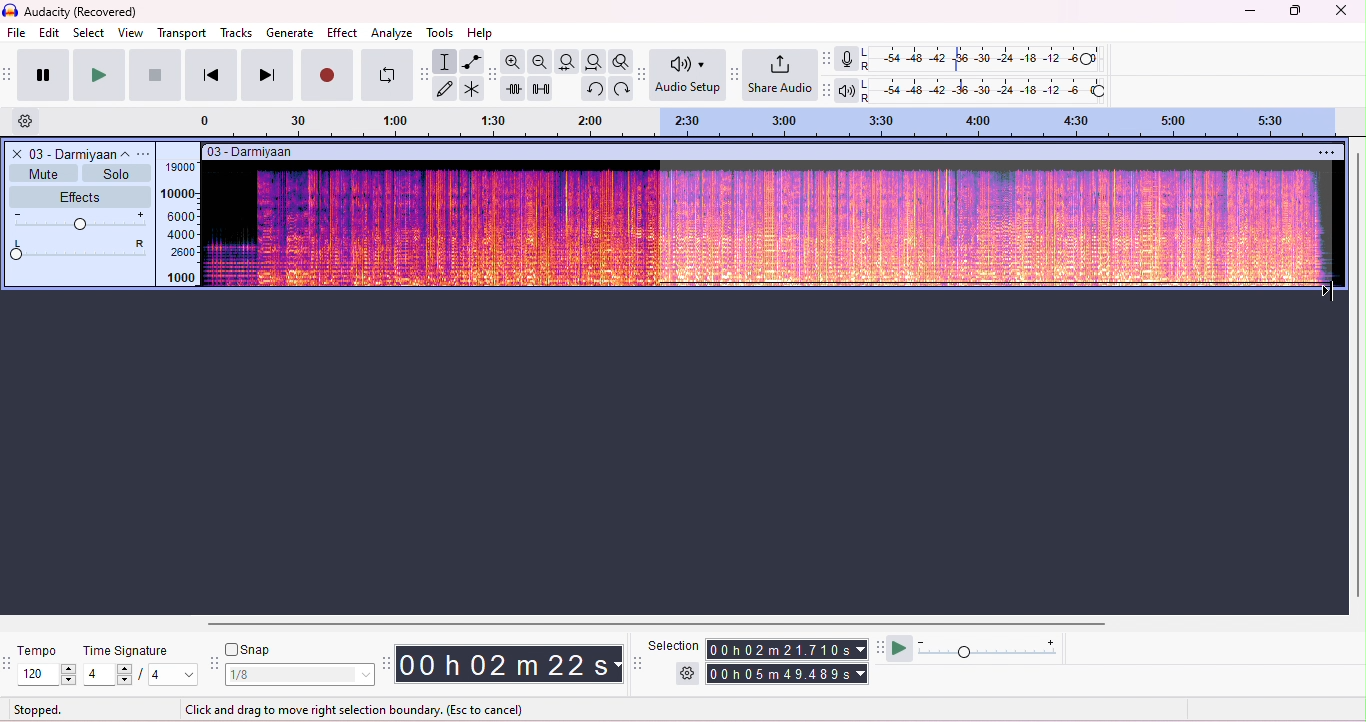  I want to click on horizontal scroll bar, so click(648, 623).